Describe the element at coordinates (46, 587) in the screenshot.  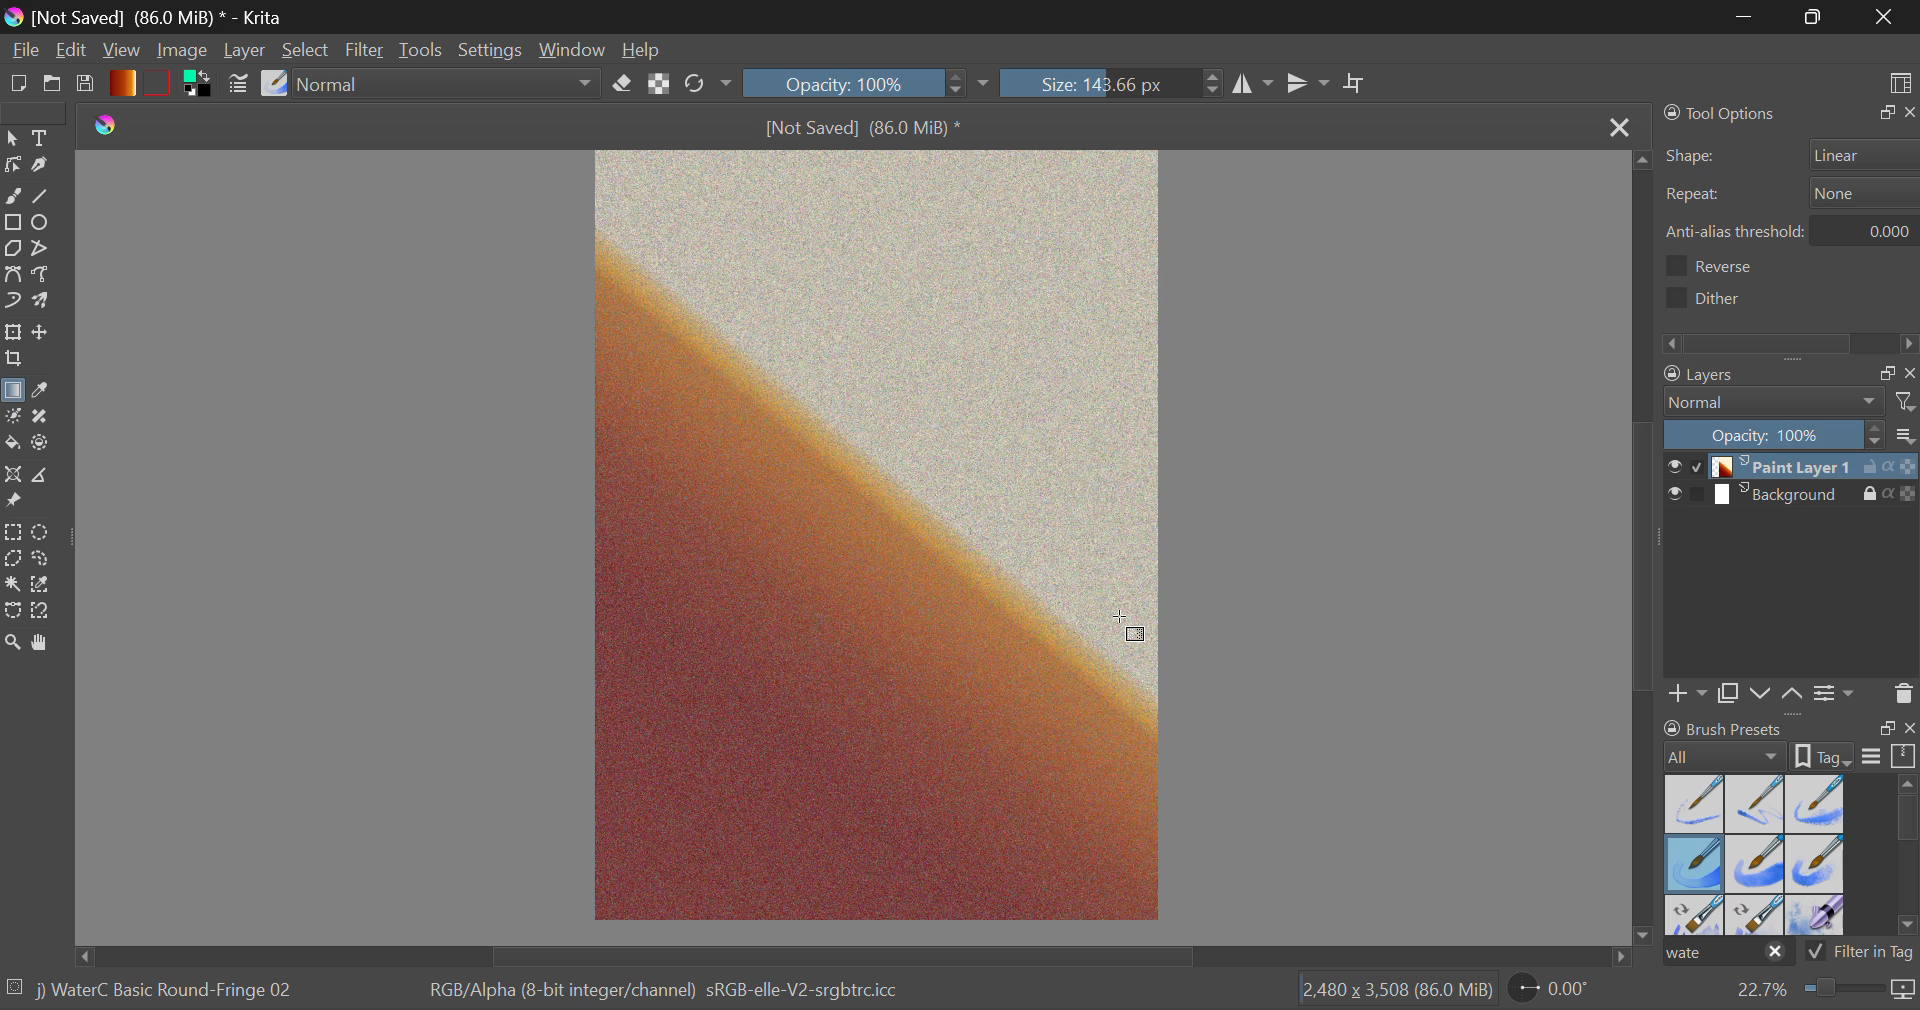
I see `Same Color Selection` at that location.